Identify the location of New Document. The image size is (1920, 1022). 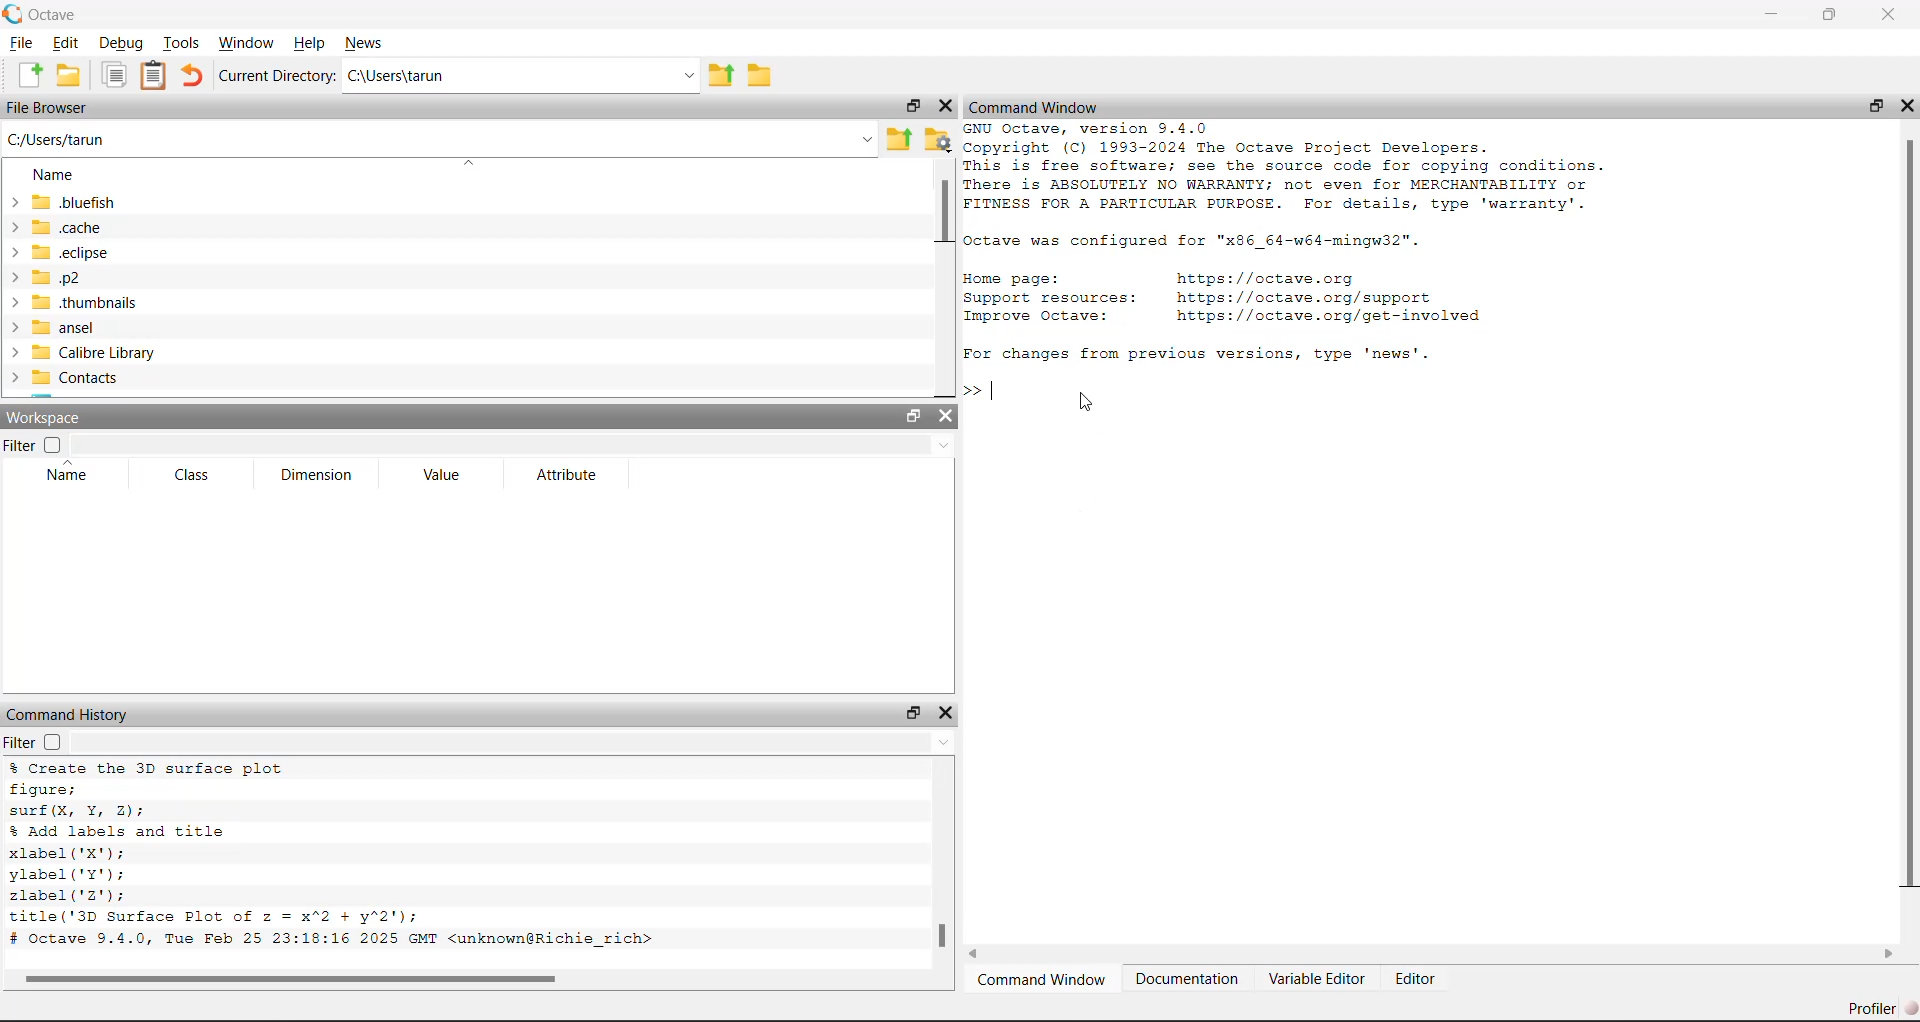
(29, 75).